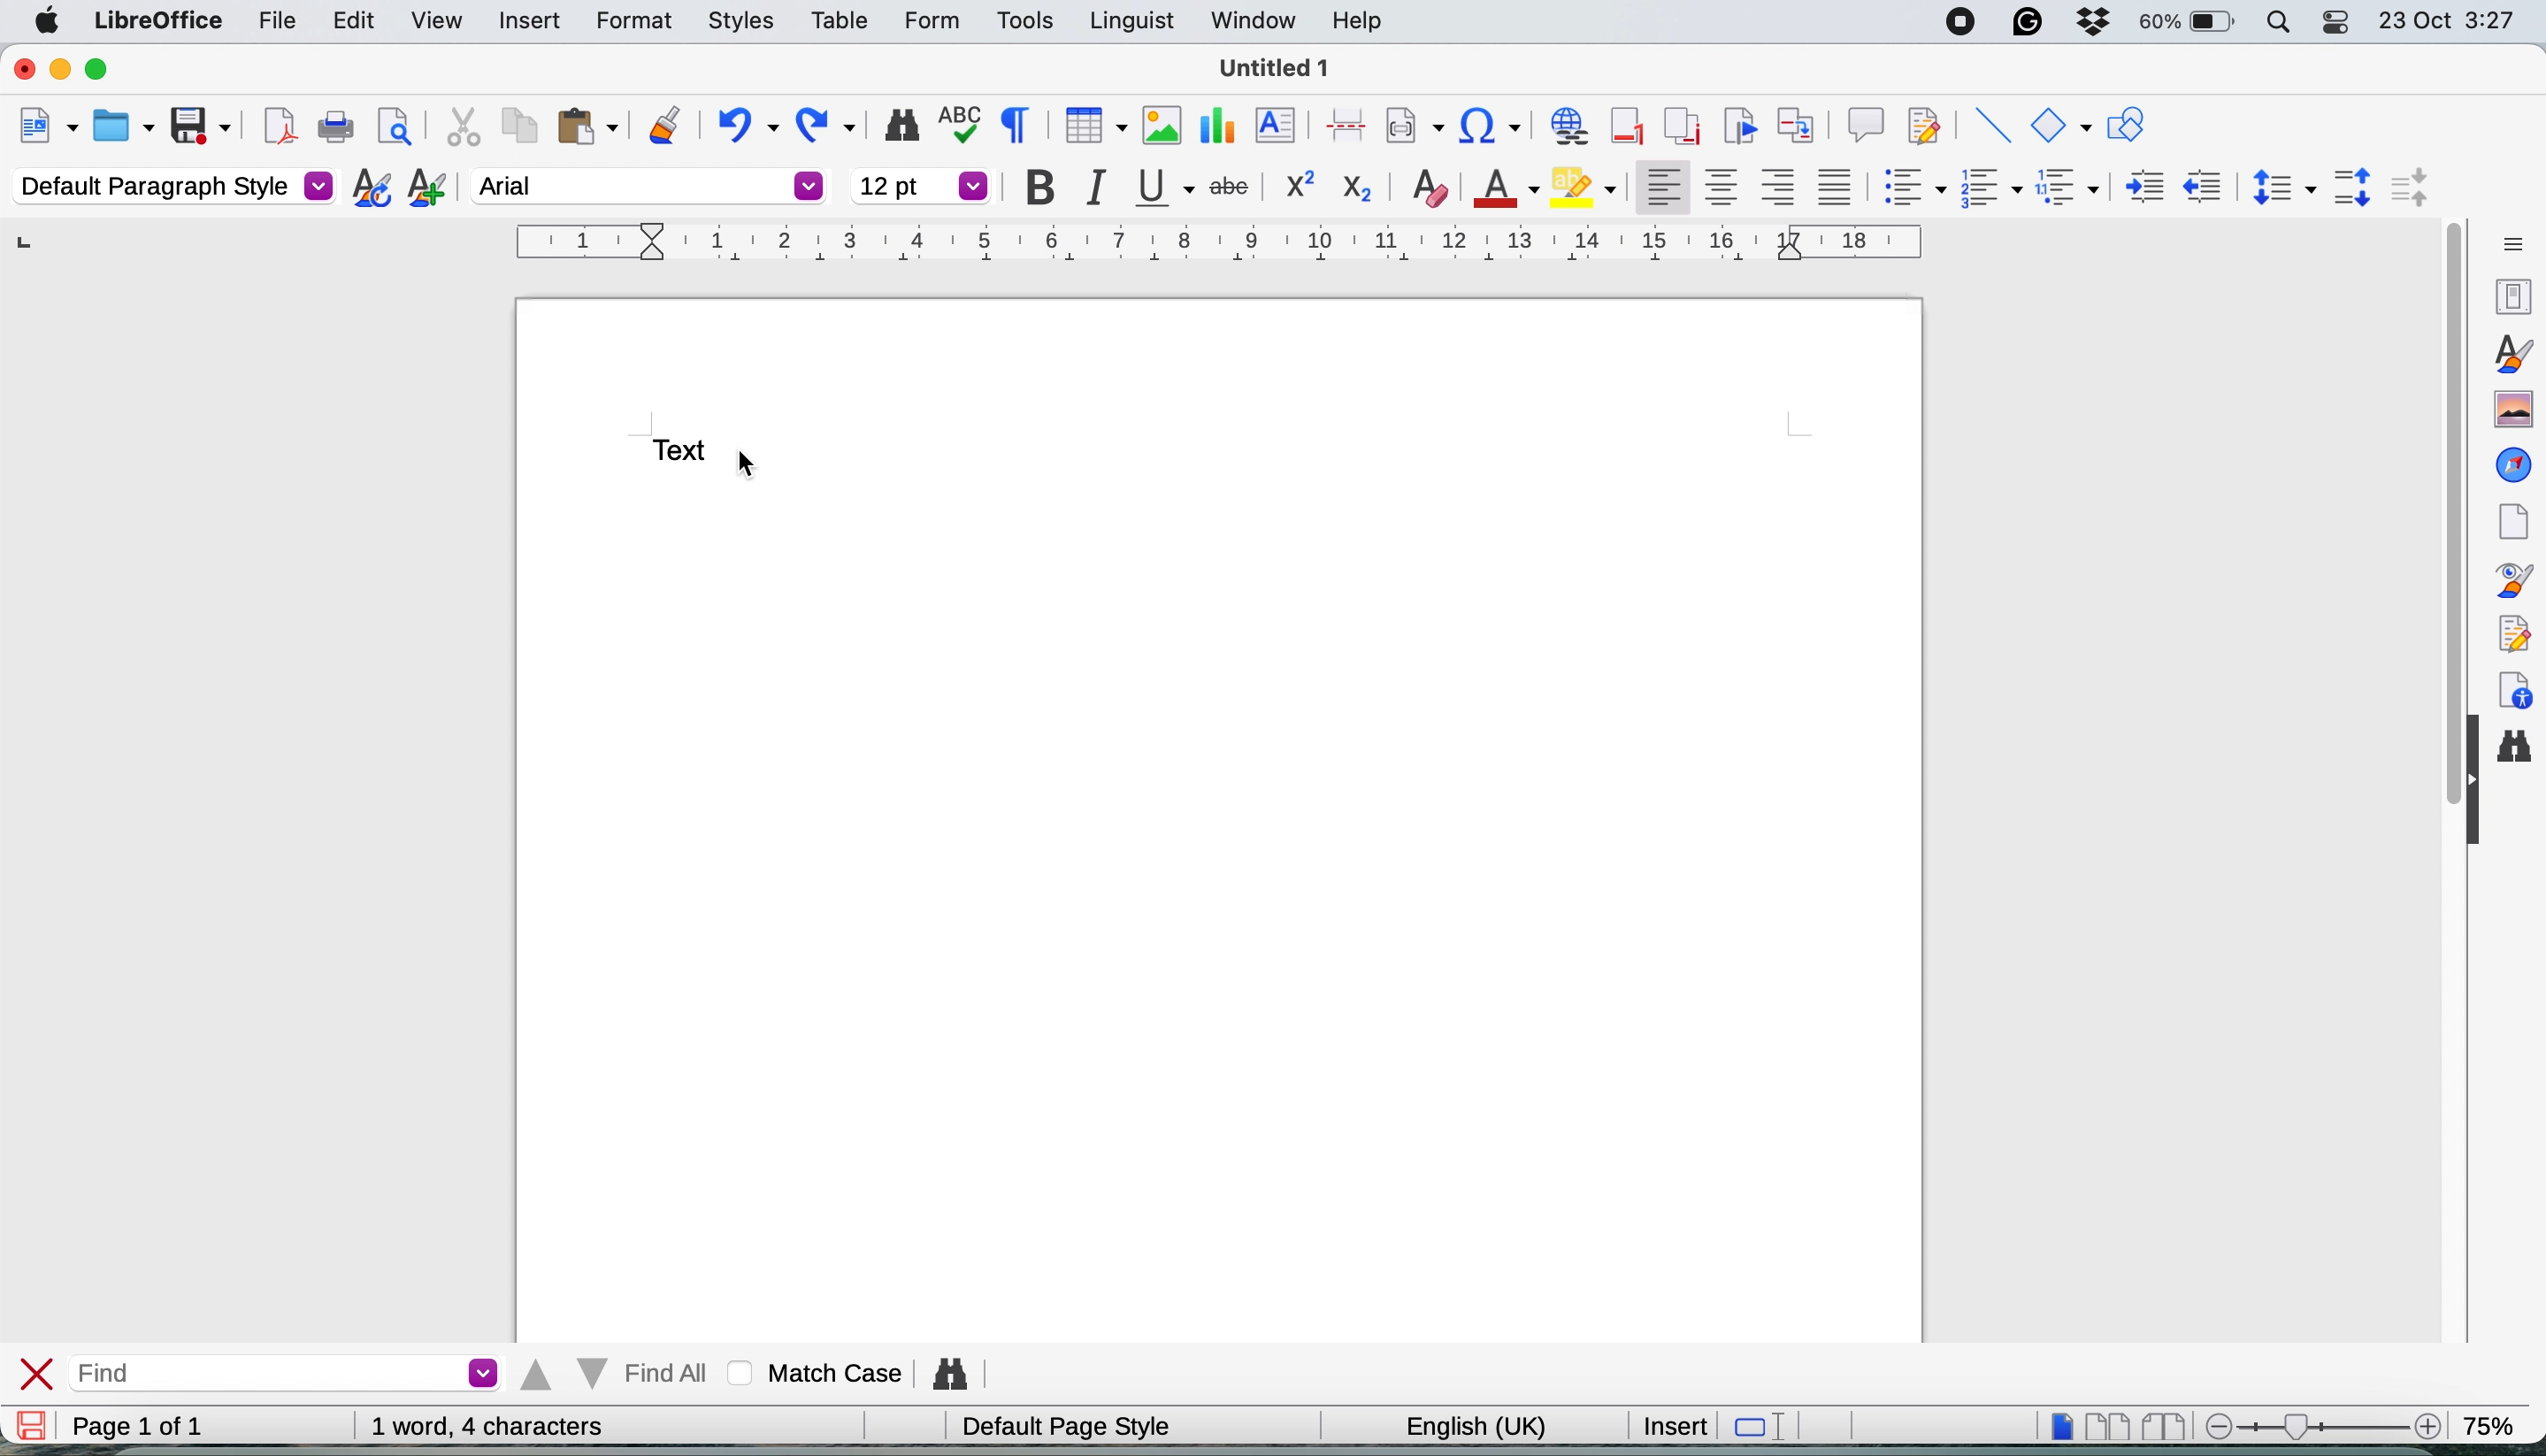  What do you see at coordinates (731, 22) in the screenshot?
I see `styles` at bounding box center [731, 22].